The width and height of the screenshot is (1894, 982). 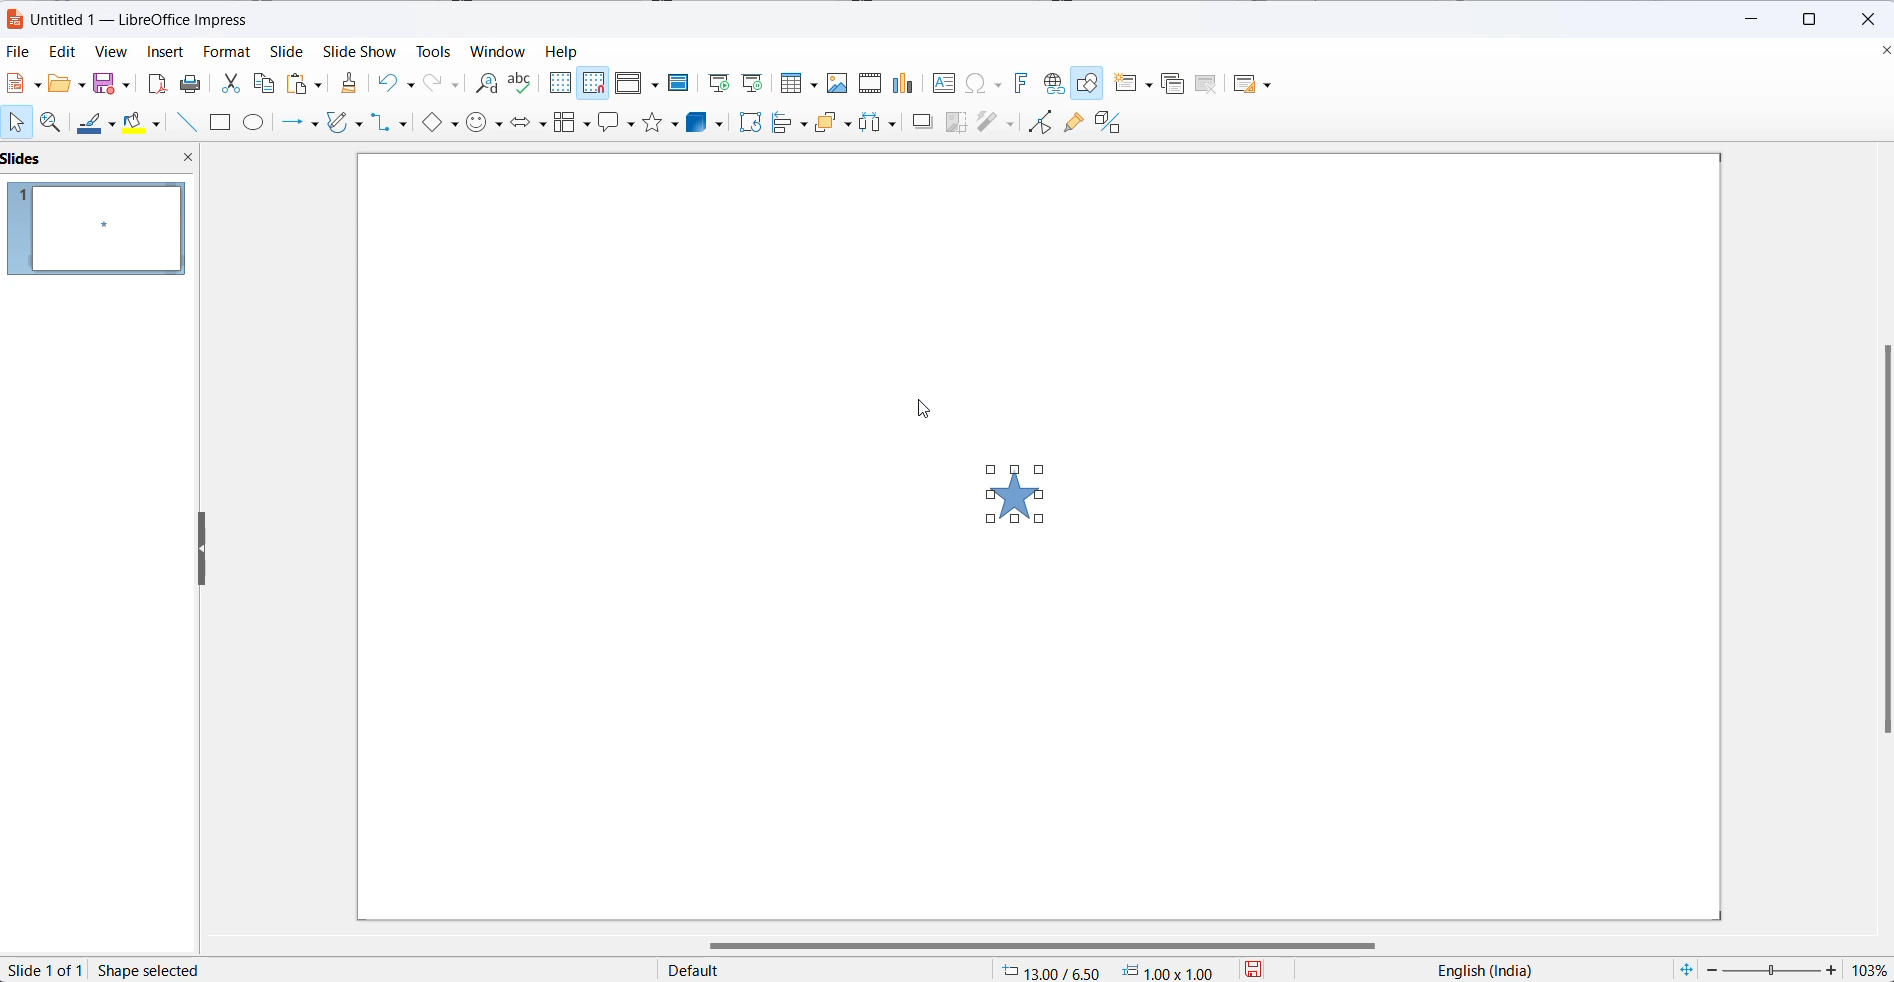 I want to click on scrollbar, so click(x=1875, y=543).